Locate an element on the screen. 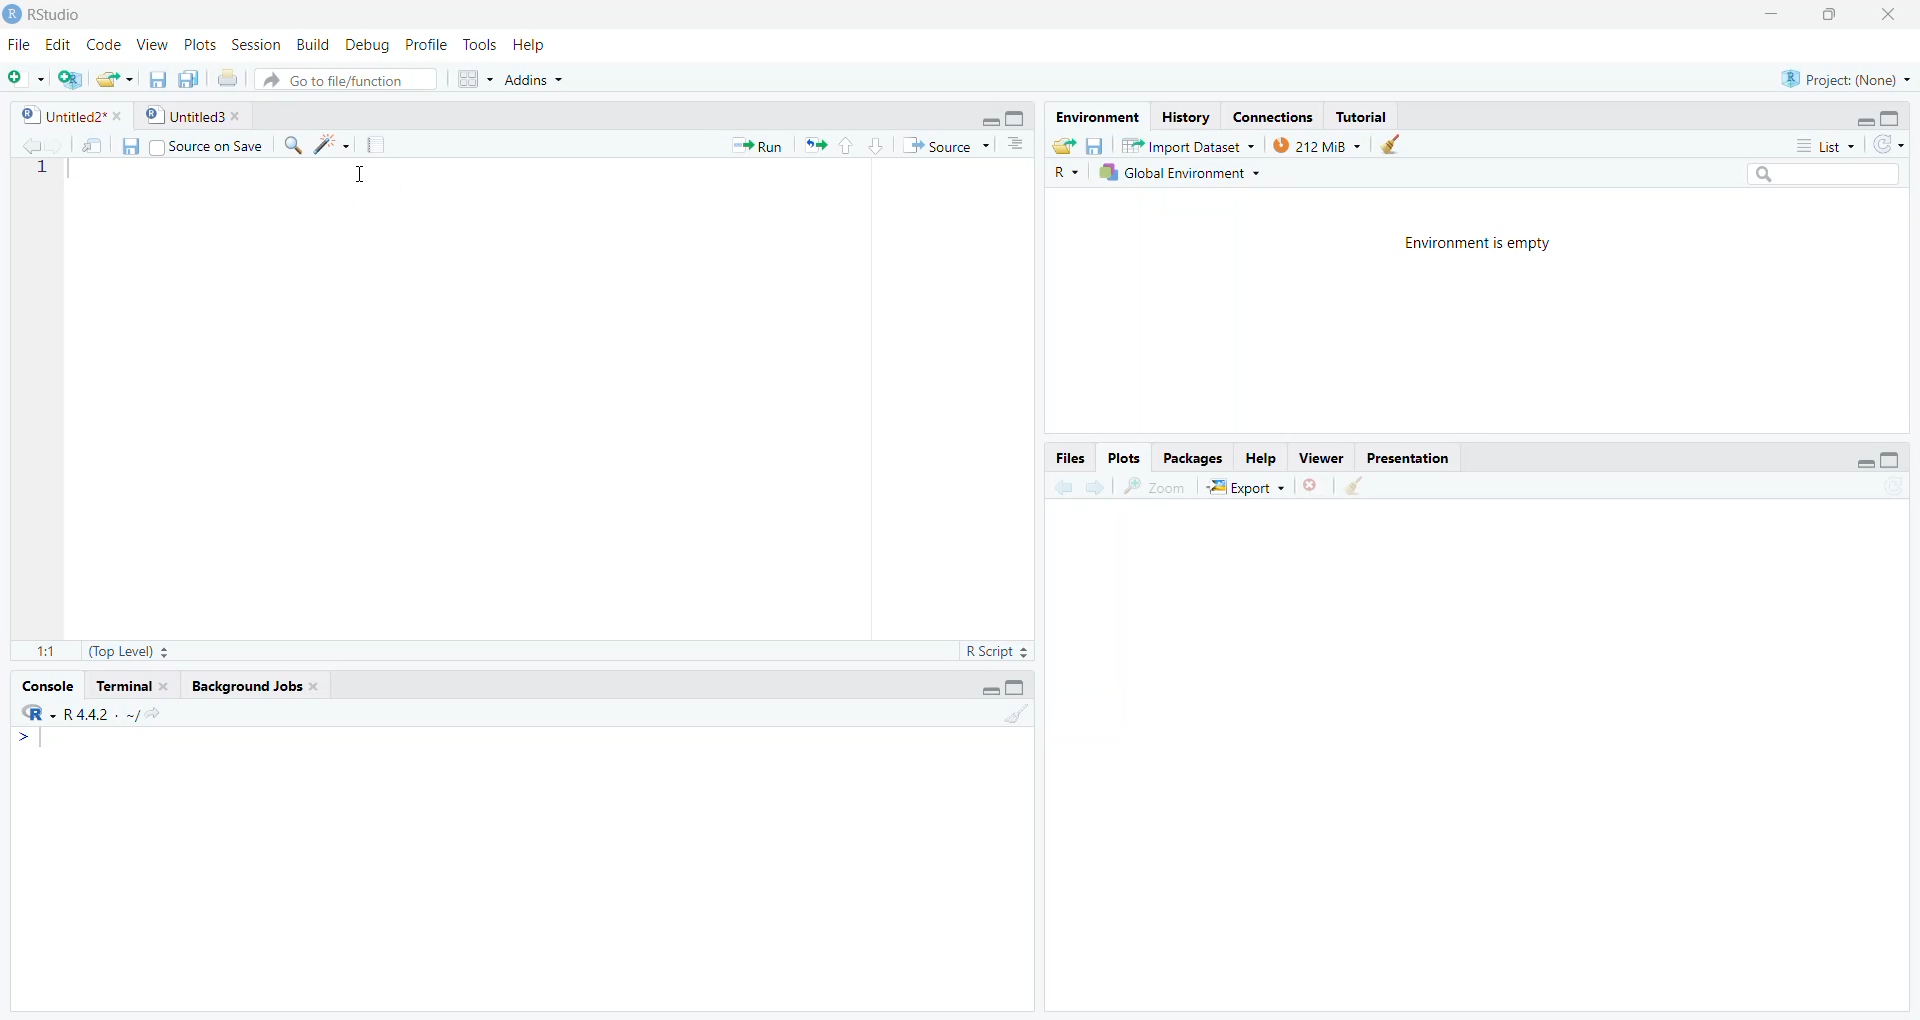  CLEAR is located at coordinates (1024, 721).